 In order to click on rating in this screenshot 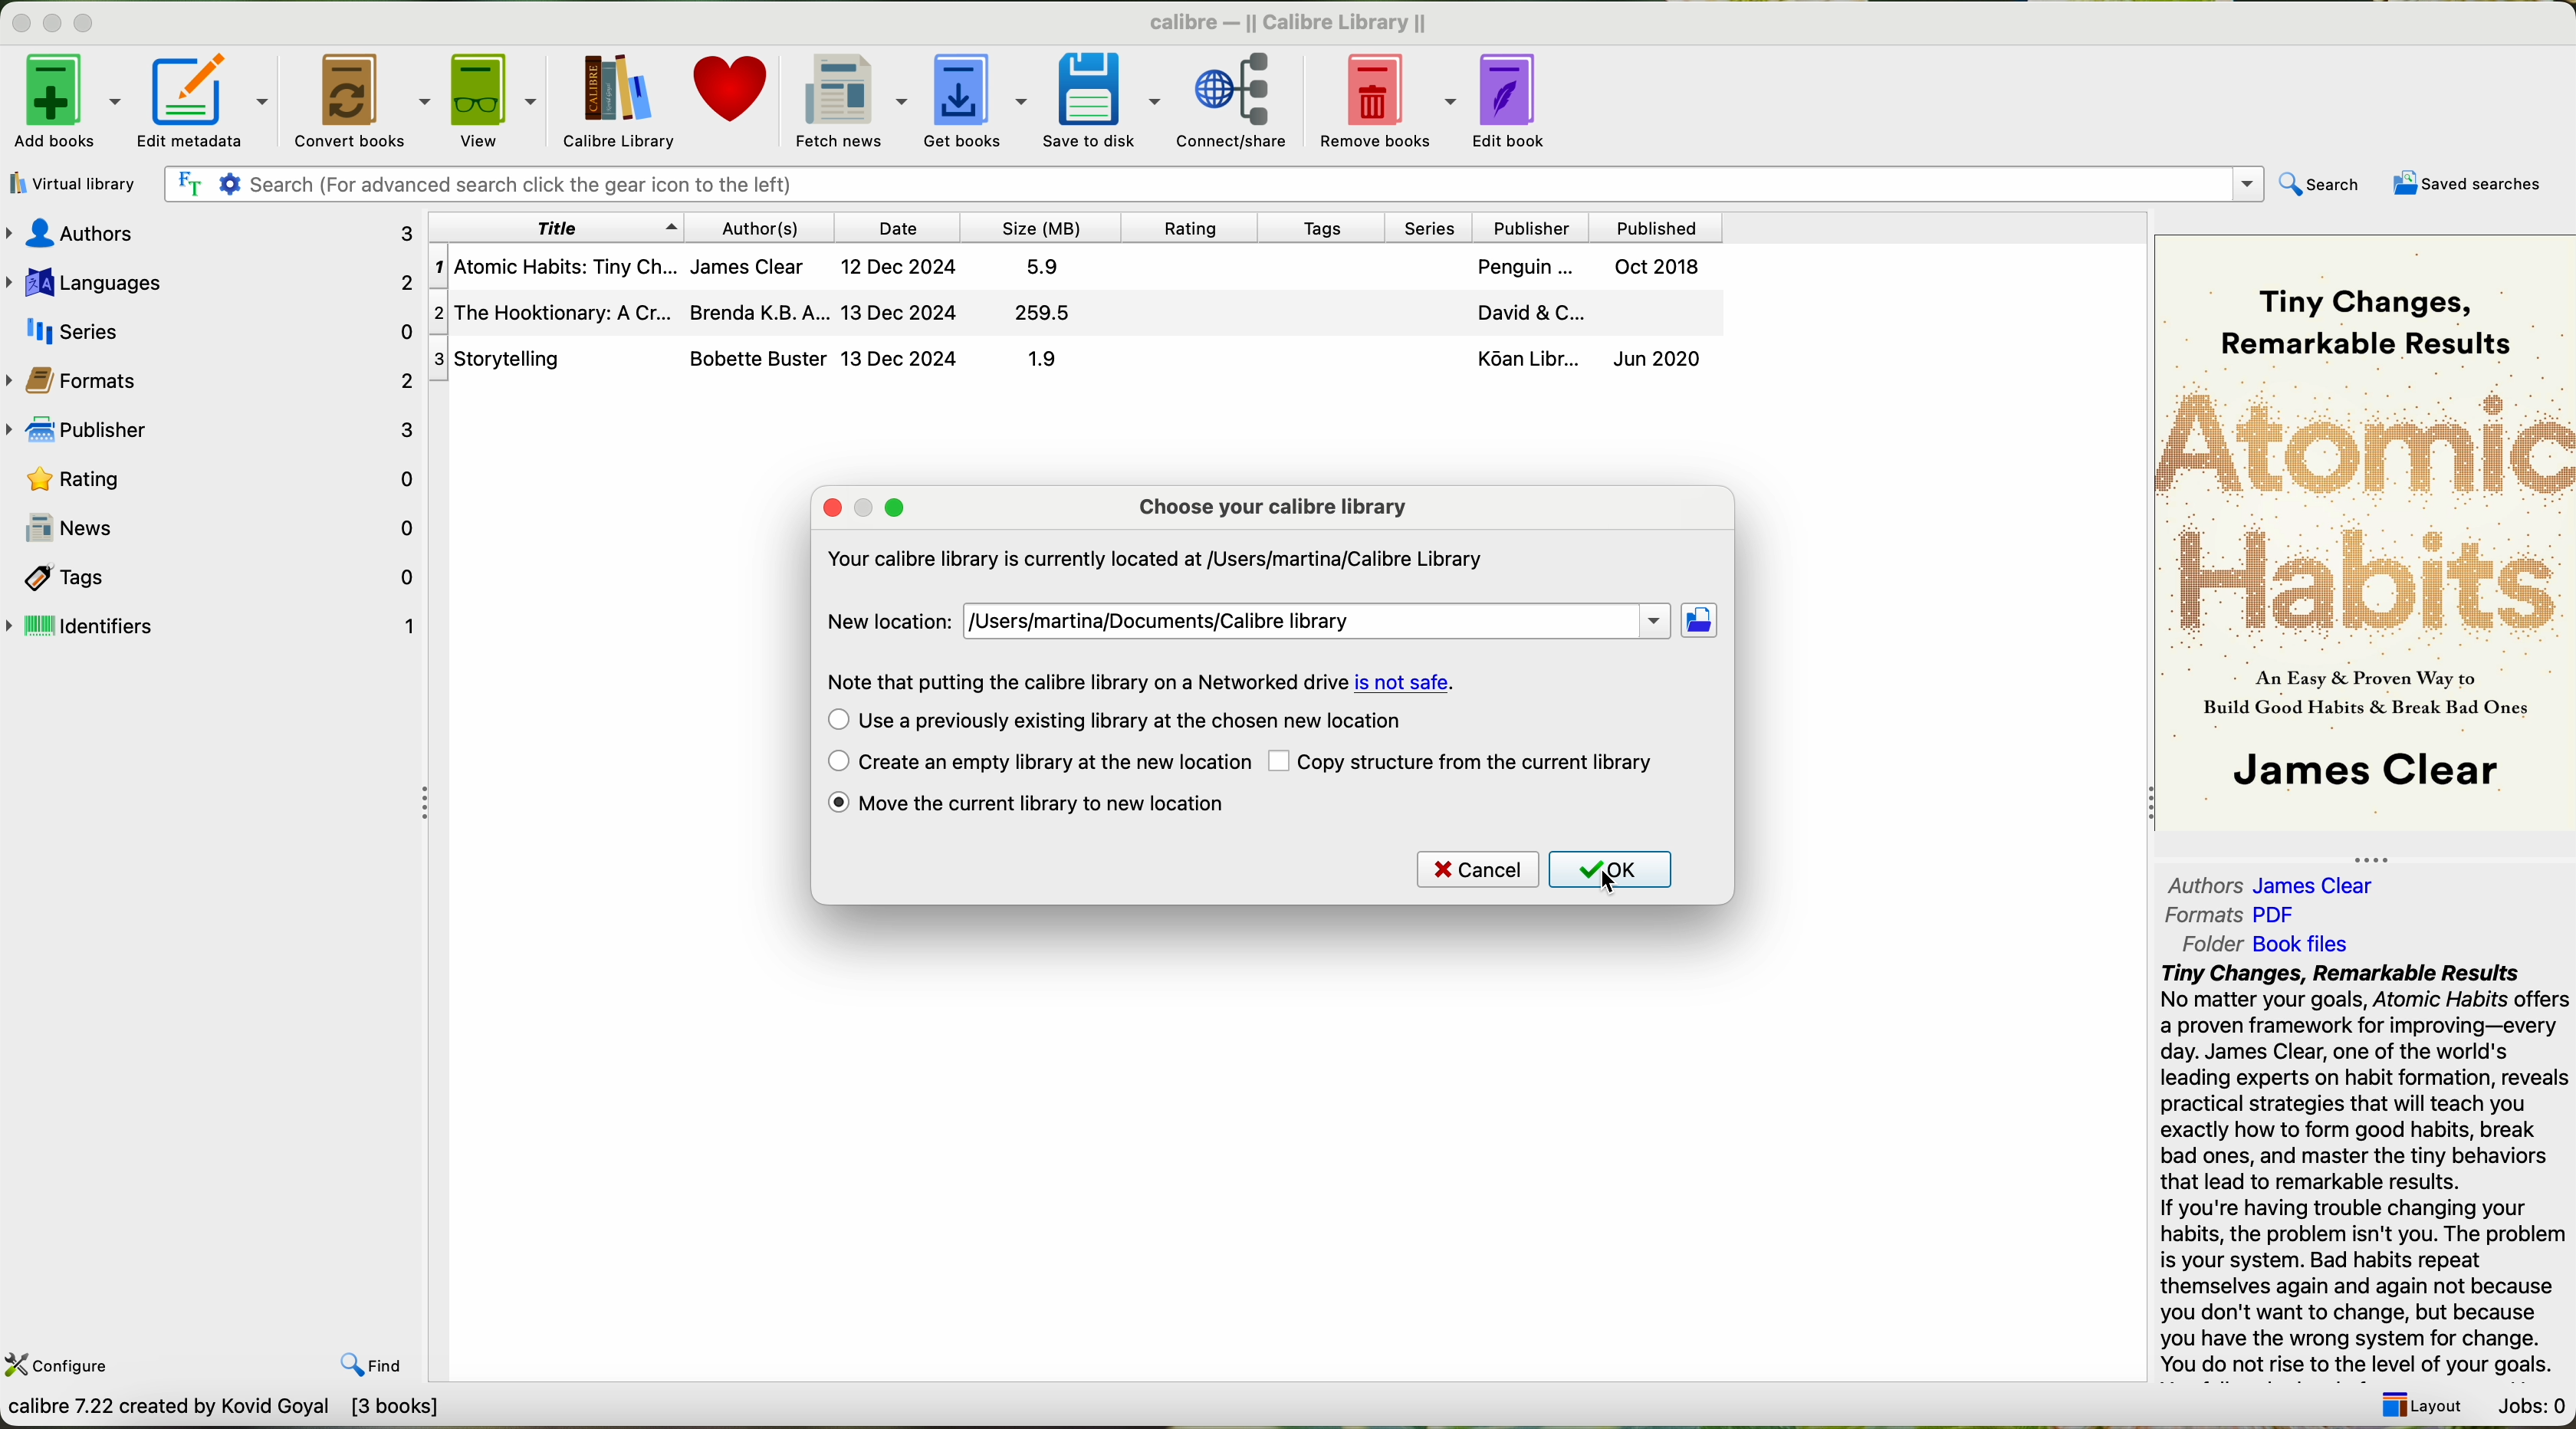, I will do `click(1196, 227)`.